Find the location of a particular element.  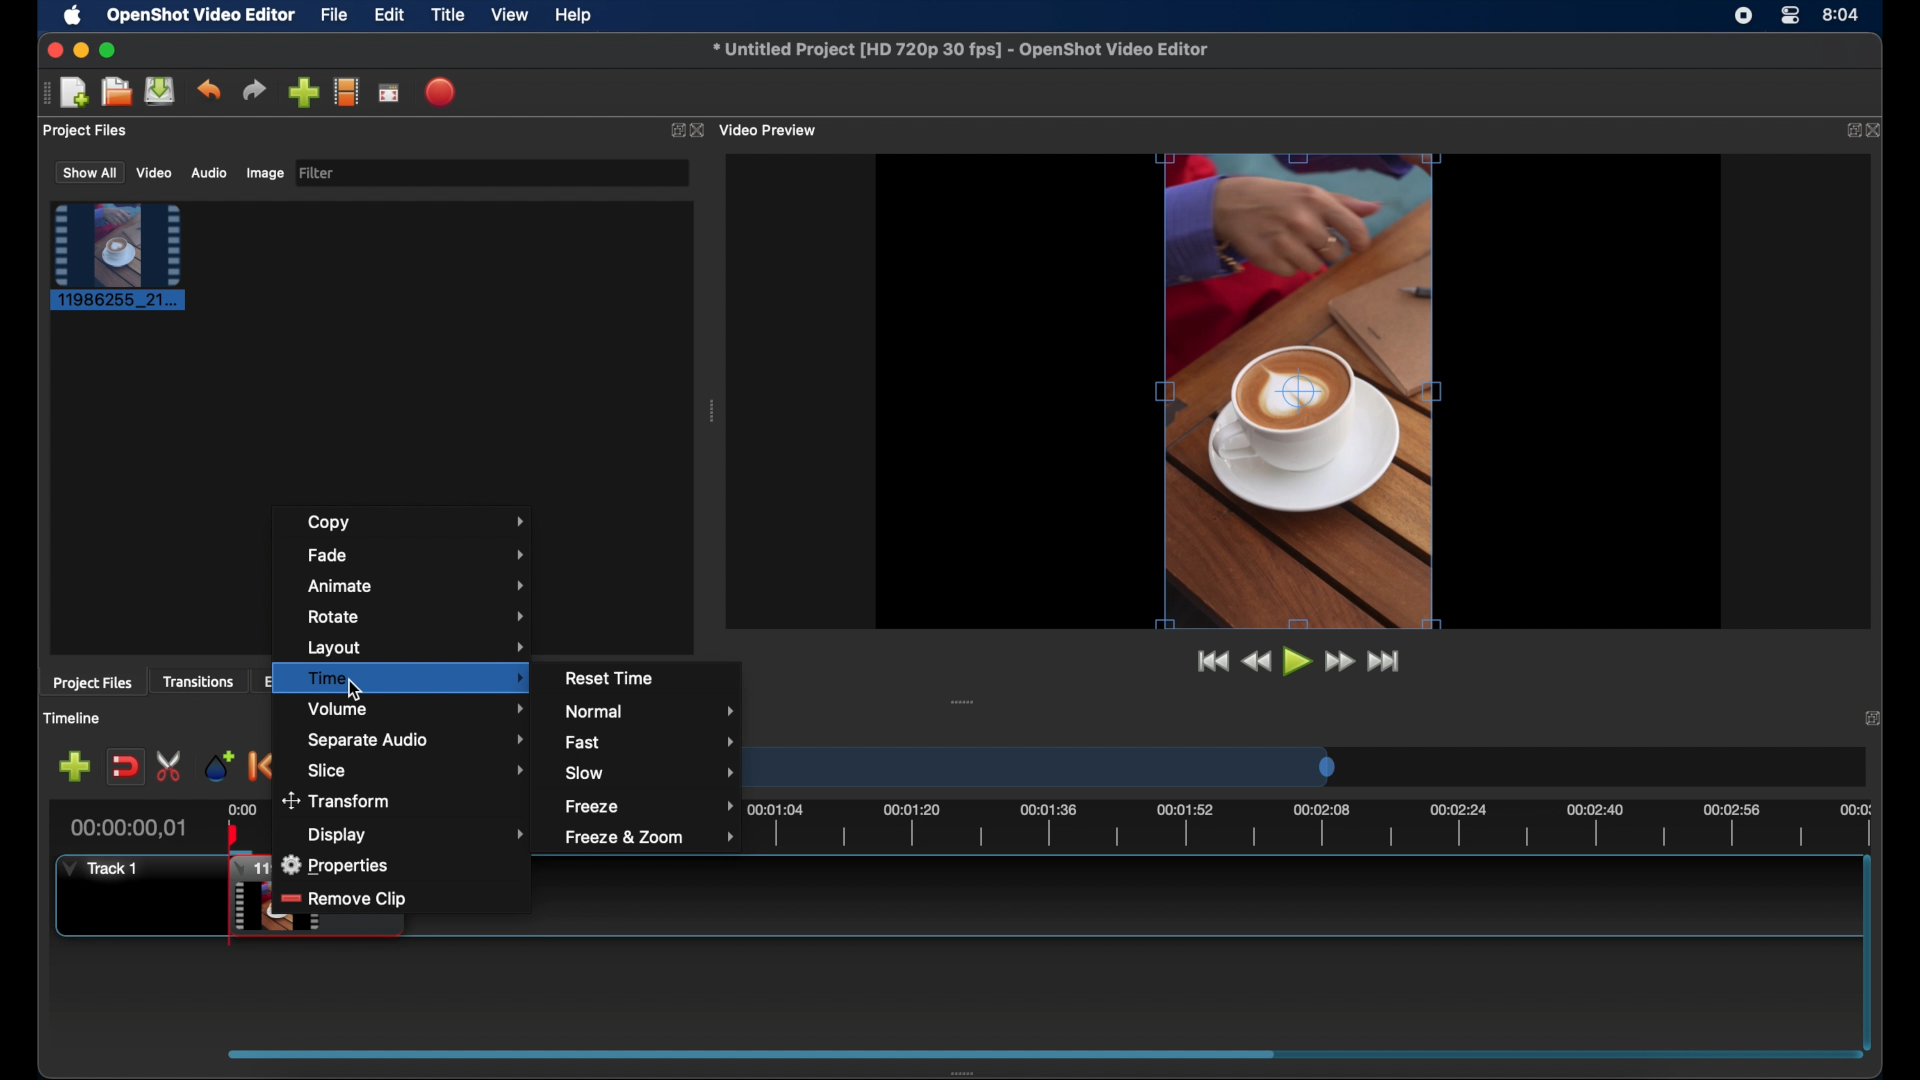

normal menu is located at coordinates (654, 712).